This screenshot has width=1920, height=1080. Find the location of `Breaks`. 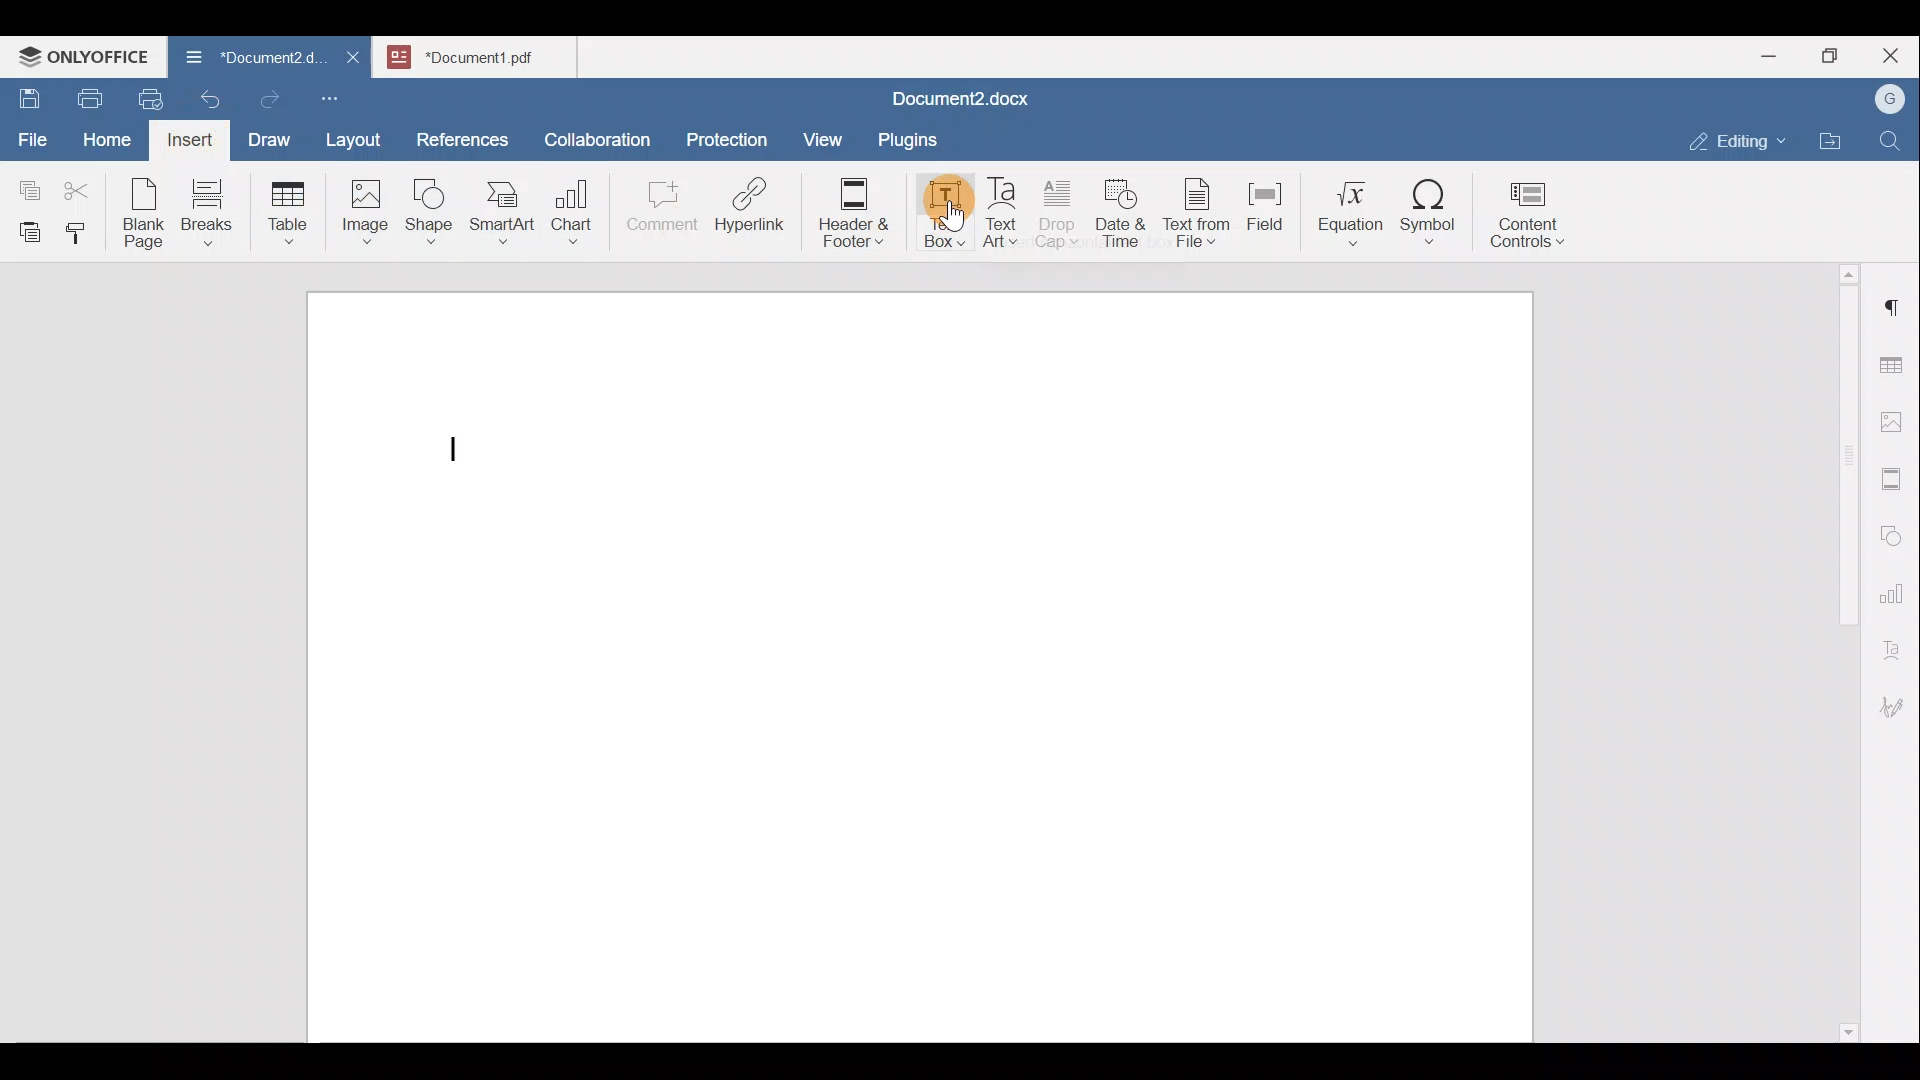

Breaks is located at coordinates (206, 214).